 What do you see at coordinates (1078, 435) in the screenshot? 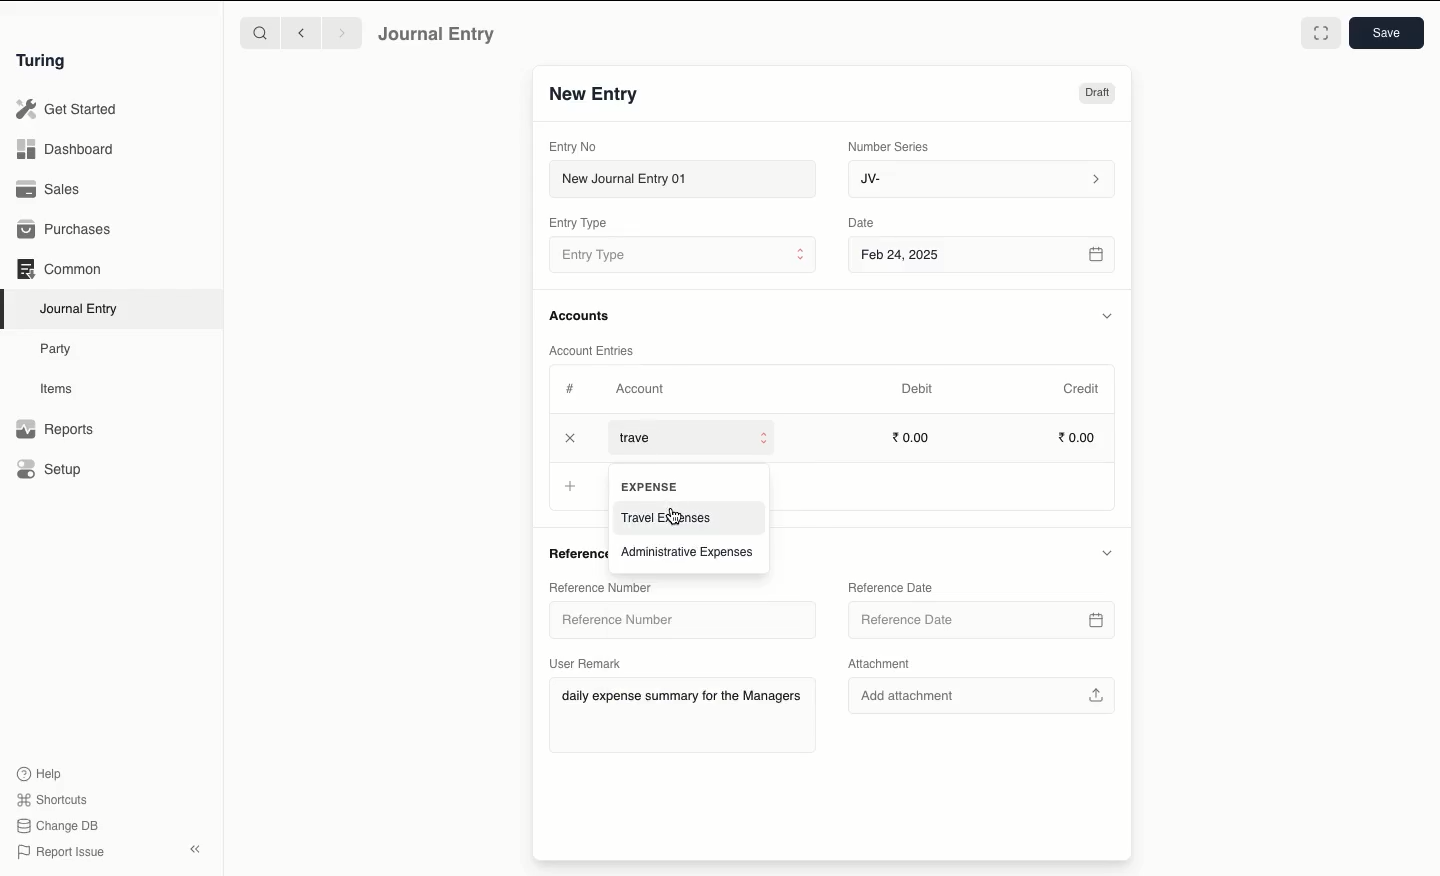
I see `0.00` at bounding box center [1078, 435].